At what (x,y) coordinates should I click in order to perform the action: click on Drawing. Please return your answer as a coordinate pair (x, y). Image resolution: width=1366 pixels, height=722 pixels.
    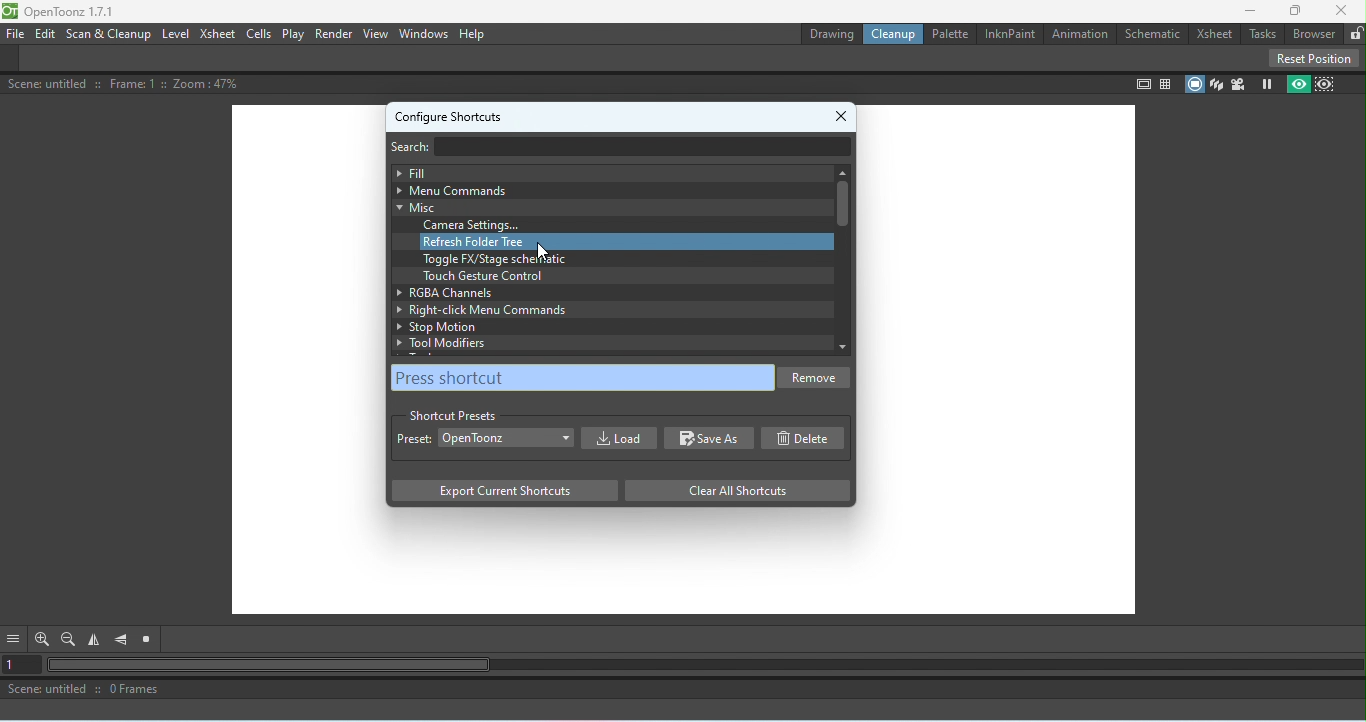
    Looking at the image, I should click on (830, 34).